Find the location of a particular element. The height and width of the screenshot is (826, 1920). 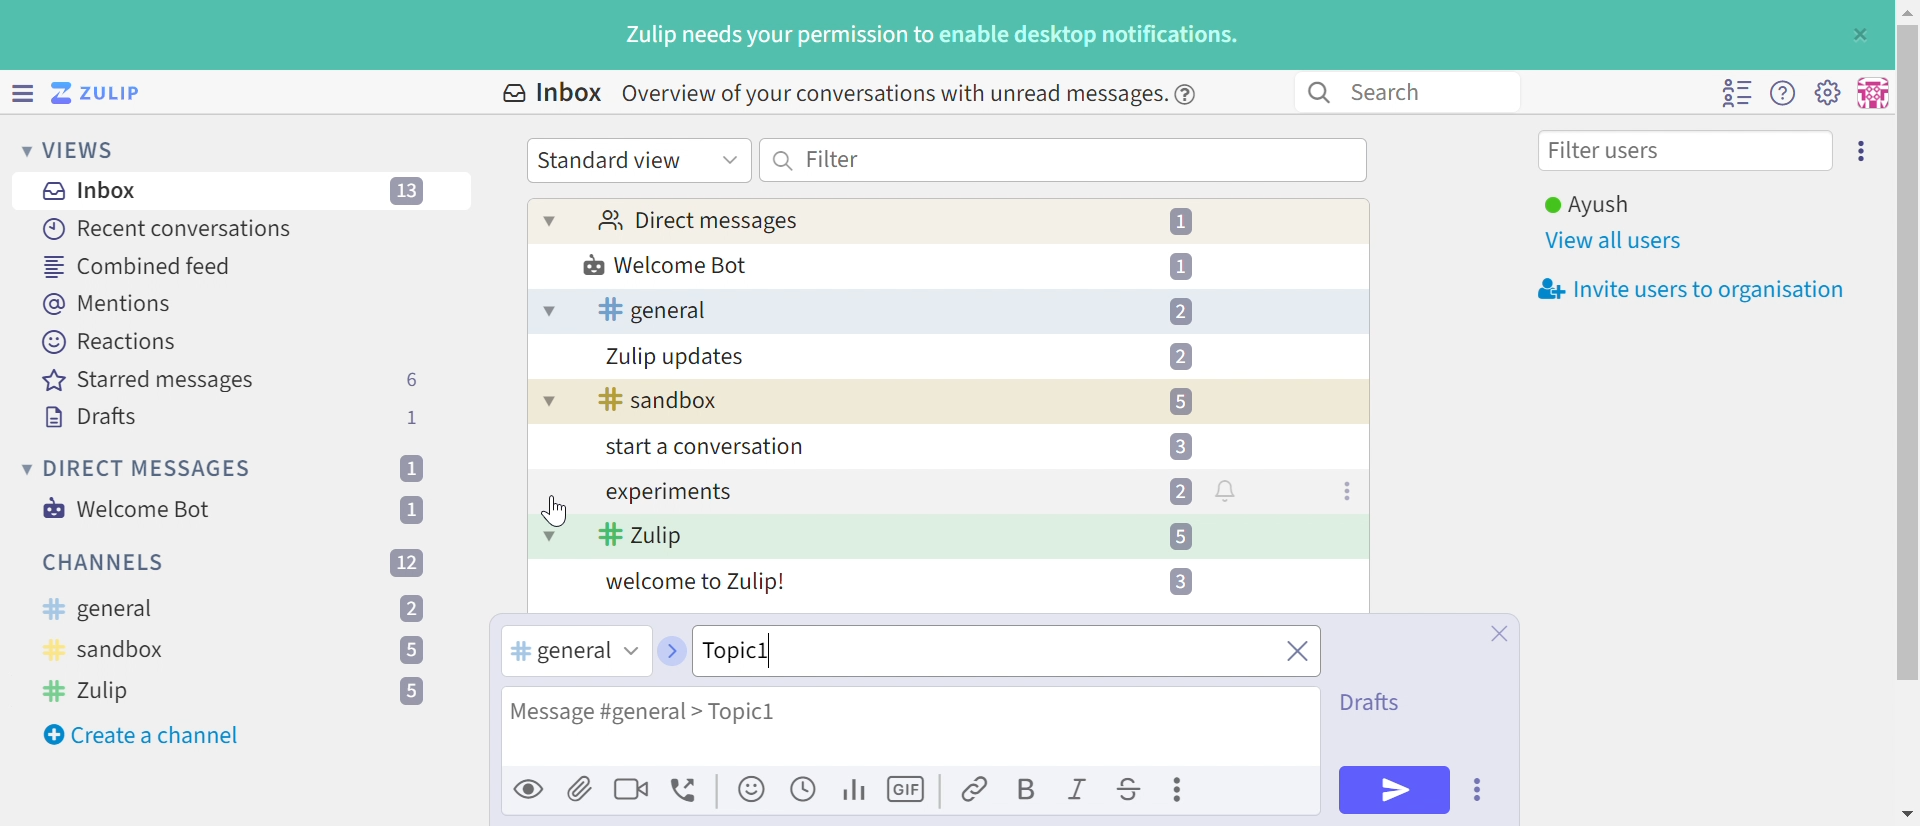

1 is located at coordinates (1185, 222).